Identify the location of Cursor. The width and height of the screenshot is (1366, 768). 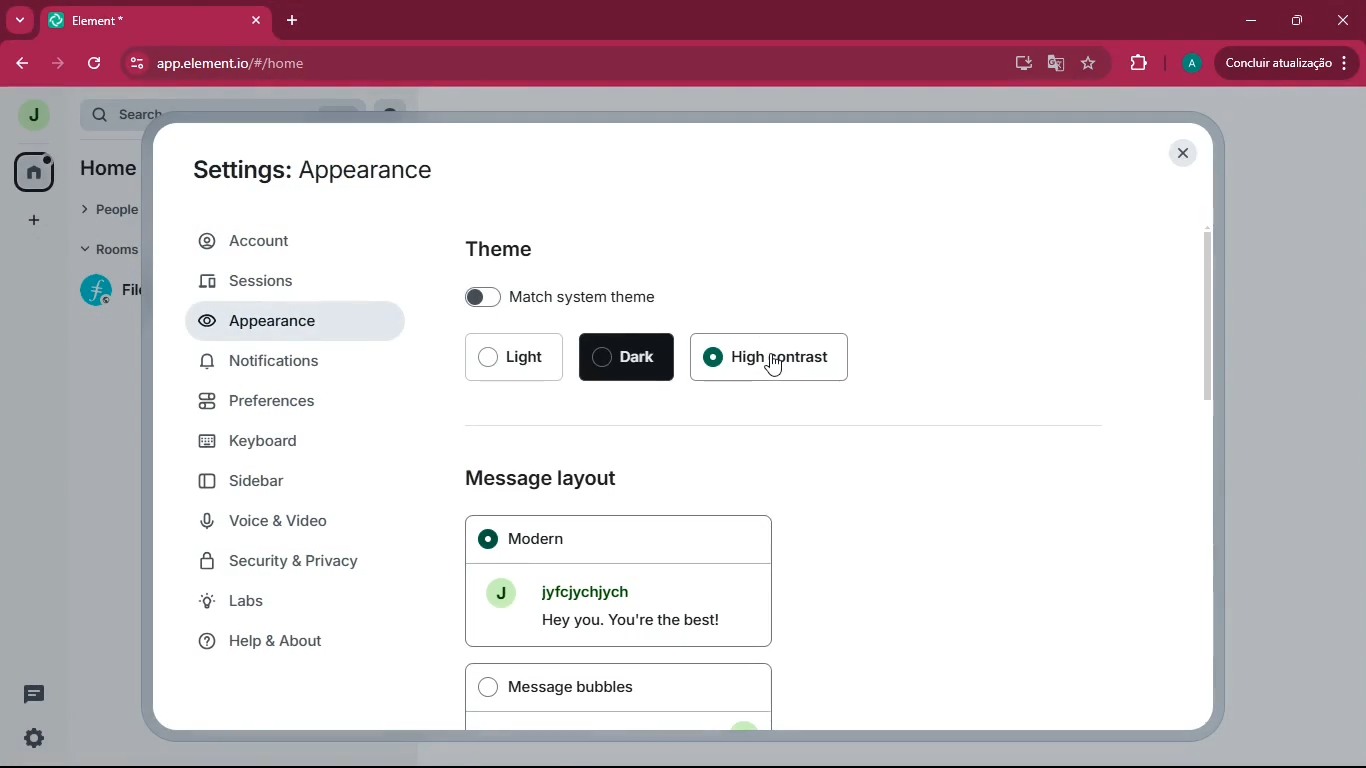
(772, 366).